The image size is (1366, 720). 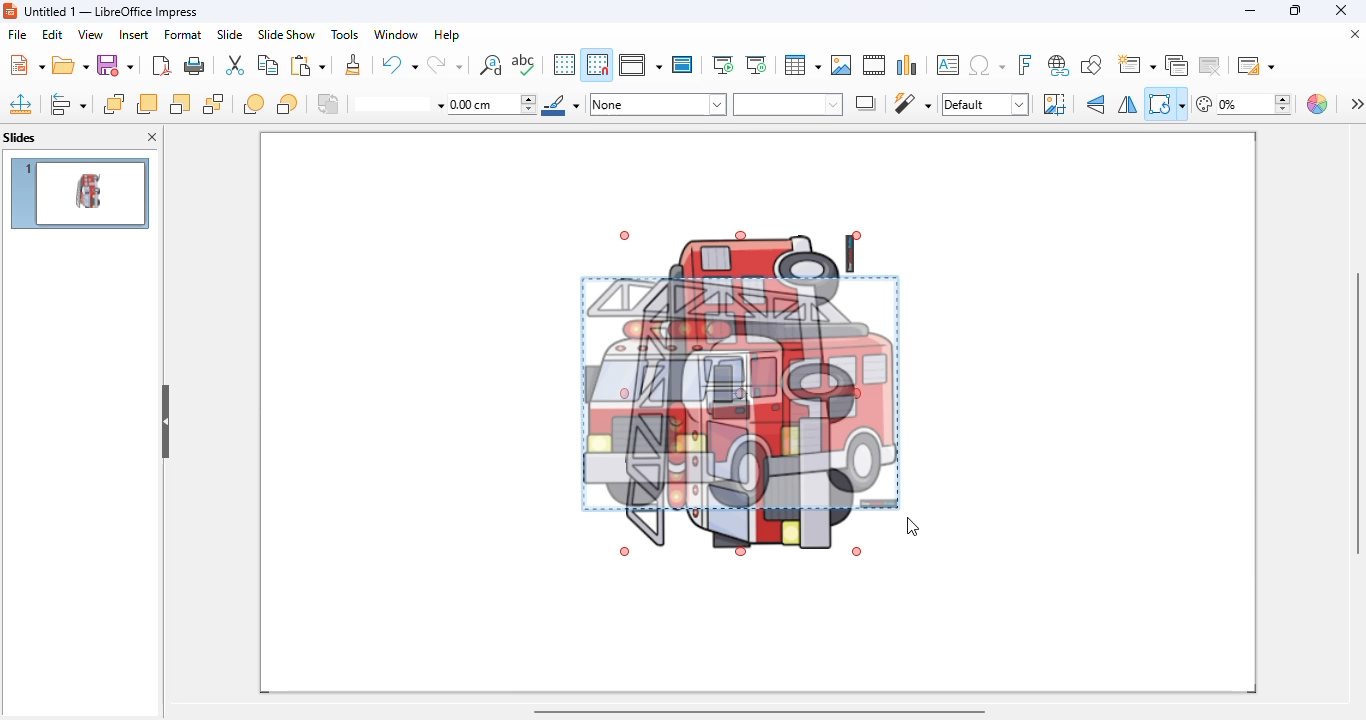 What do you see at coordinates (116, 65) in the screenshot?
I see `save` at bounding box center [116, 65].